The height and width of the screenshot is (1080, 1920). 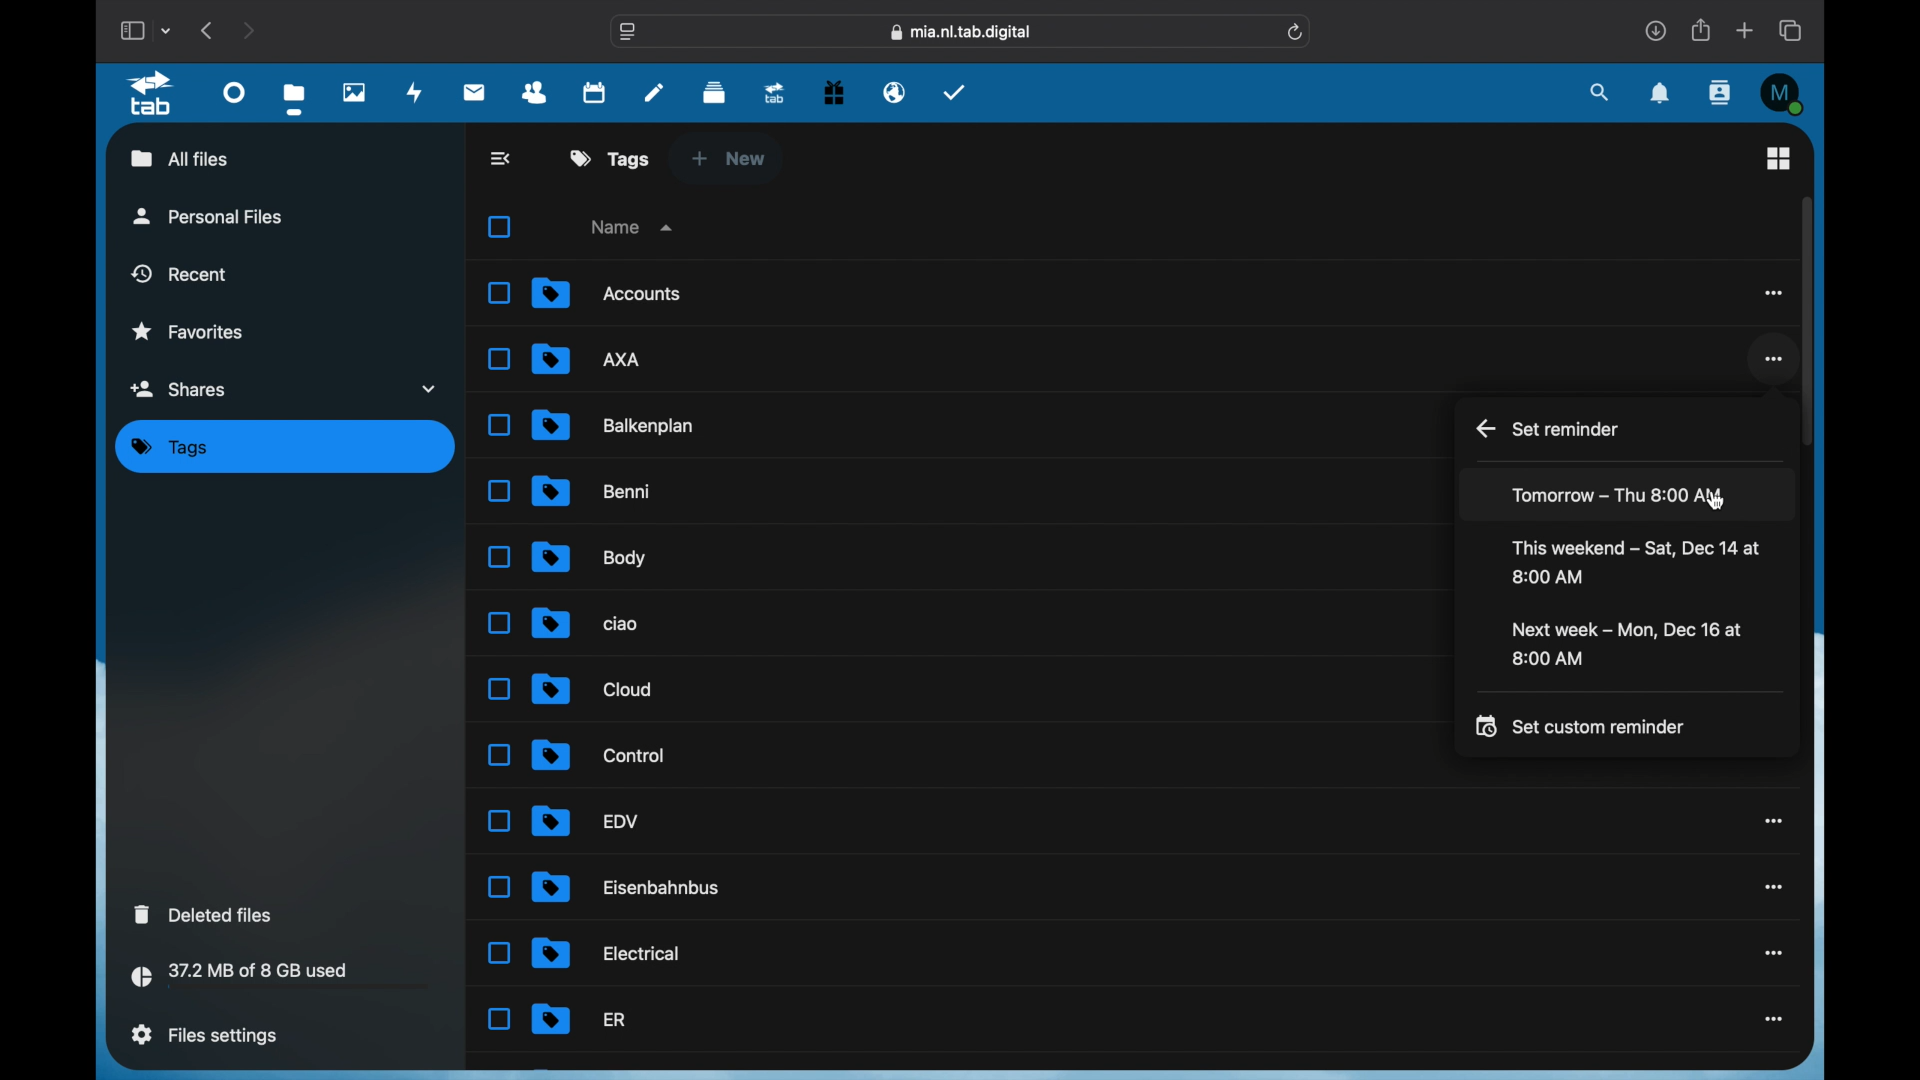 What do you see at coordinates (498, 689) in the screenshot?
I see `Unselected Checkbox` at bounding box center [498, 689].